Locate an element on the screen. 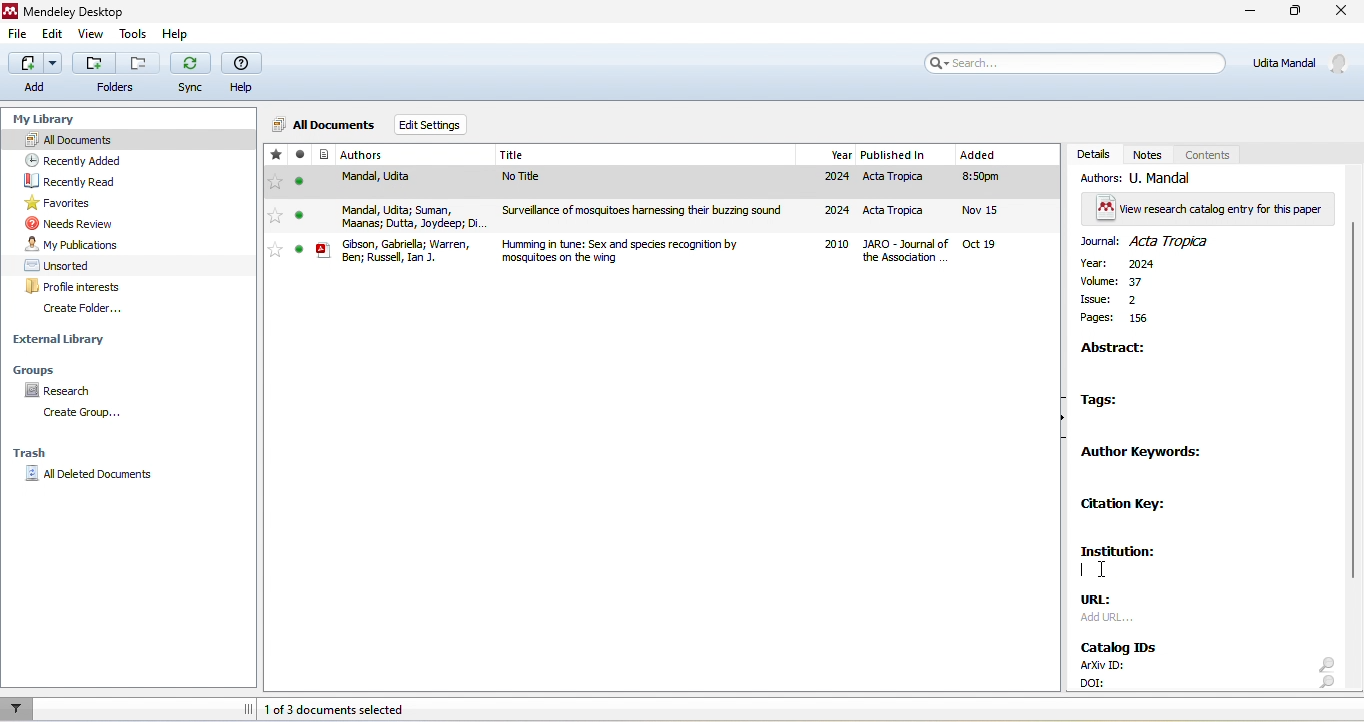  recently added is located at coordinates (83, 159).